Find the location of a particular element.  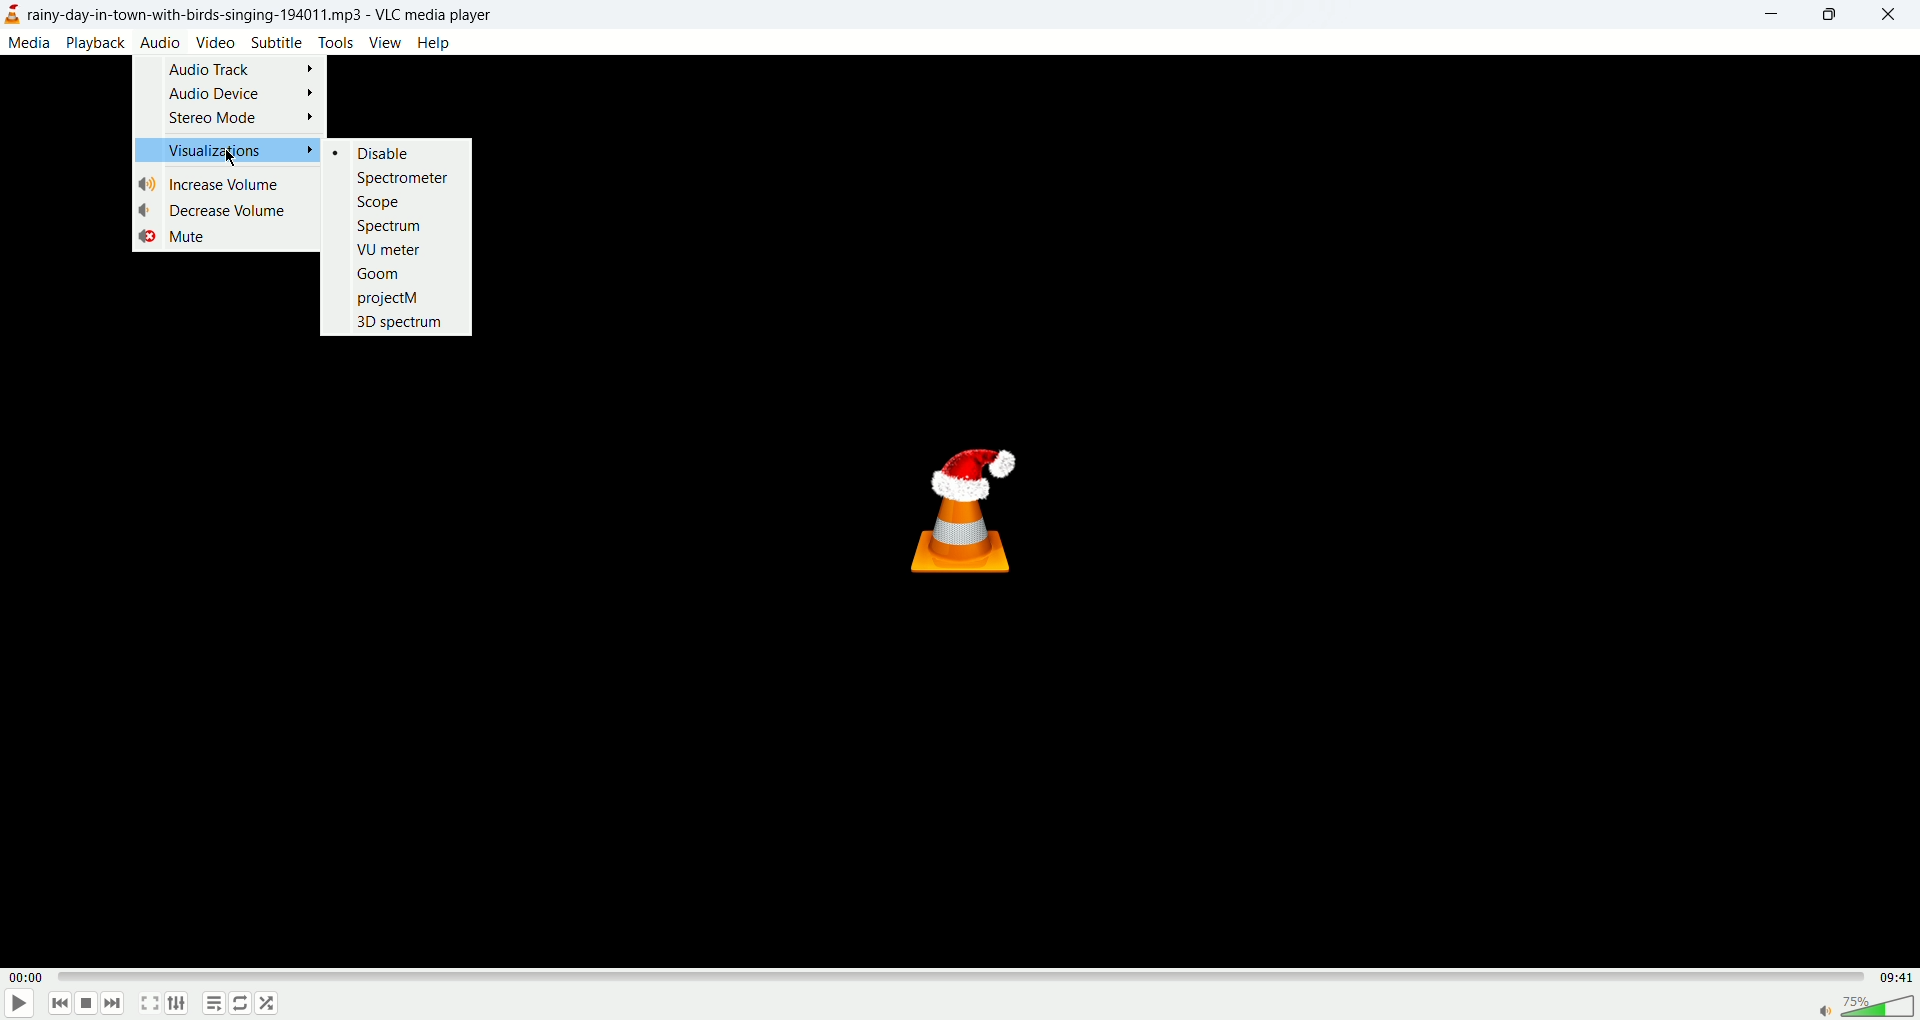

Disable is located at coordinates (388, 155).